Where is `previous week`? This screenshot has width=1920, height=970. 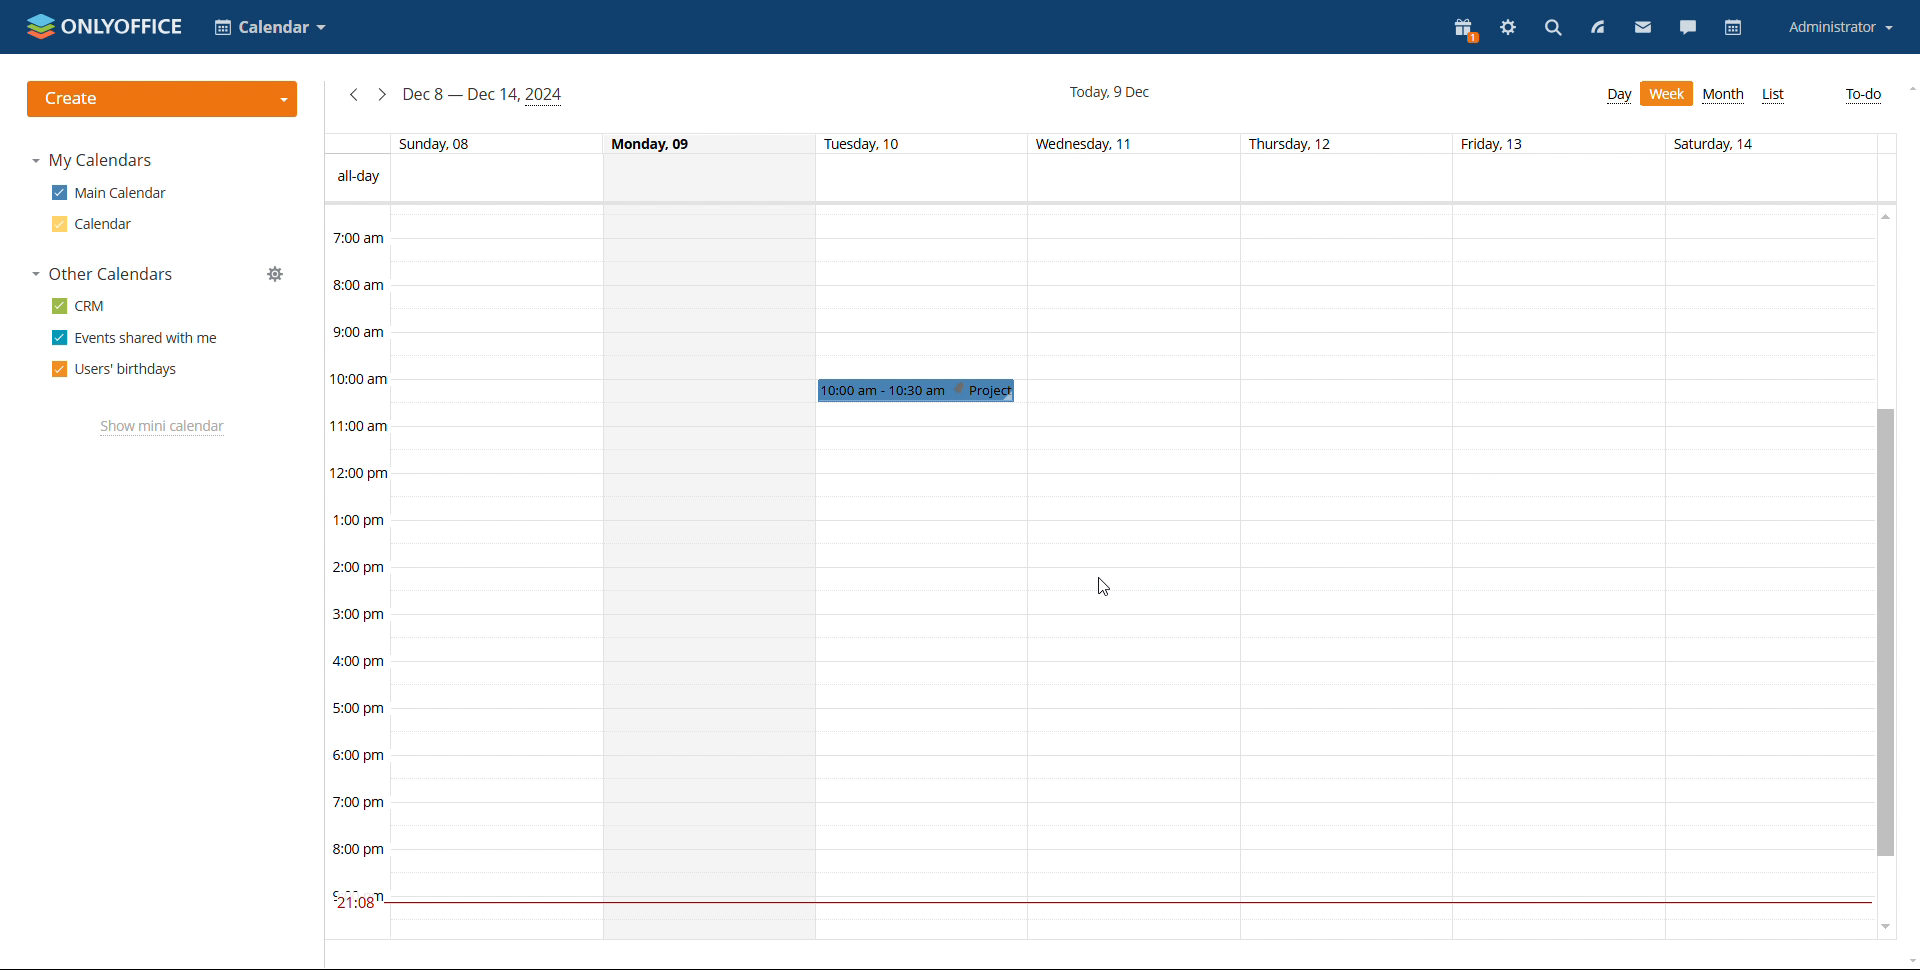 previous week is located at coordinates (354, 95).